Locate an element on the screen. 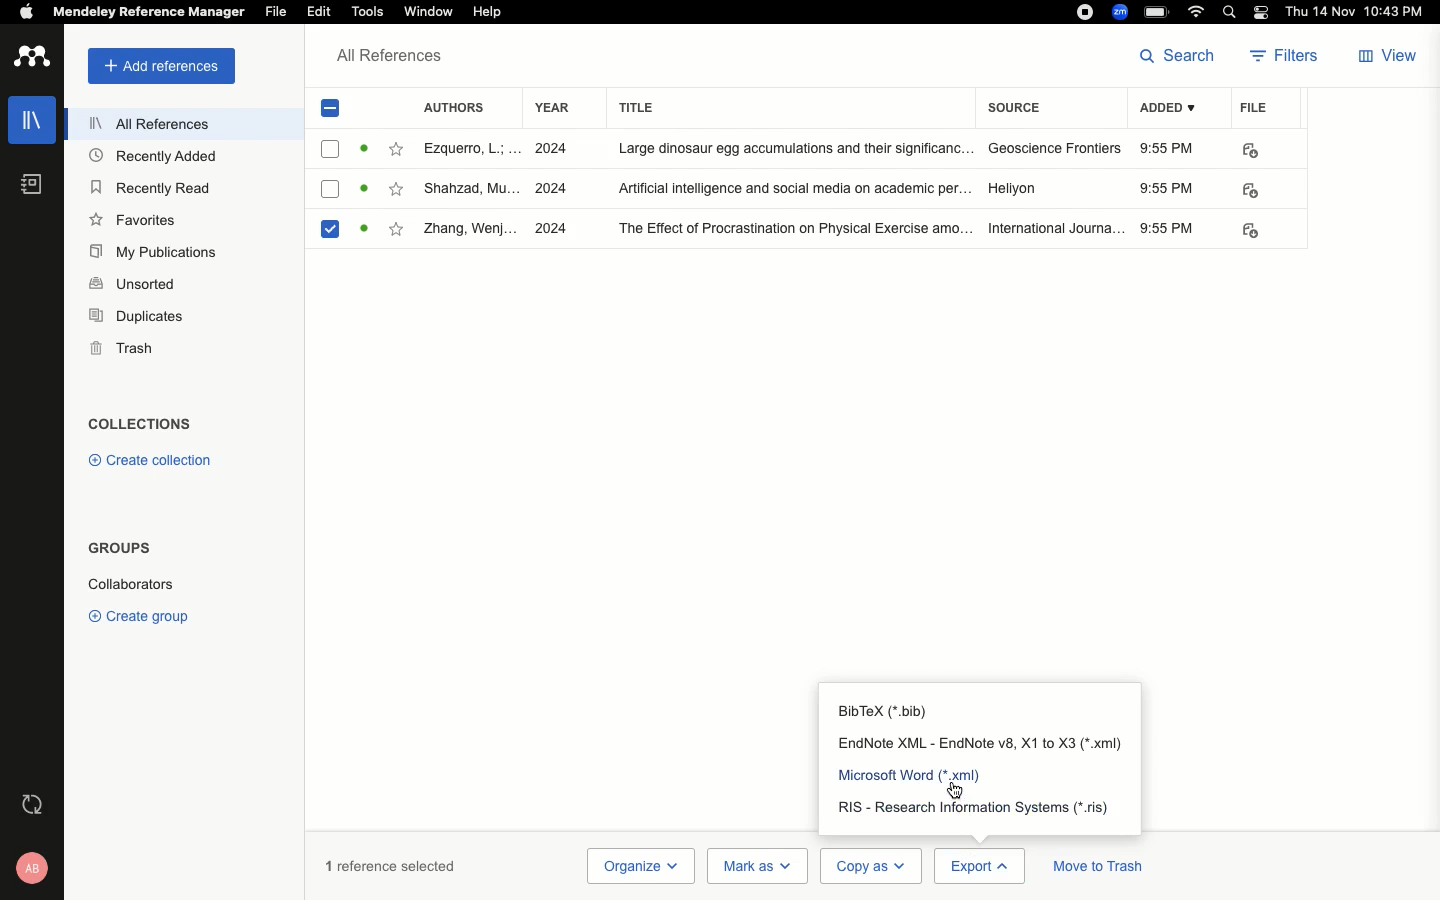 The height and width of the screenshot is (900, 1440). checkbox is located at coordinates (330, 191).